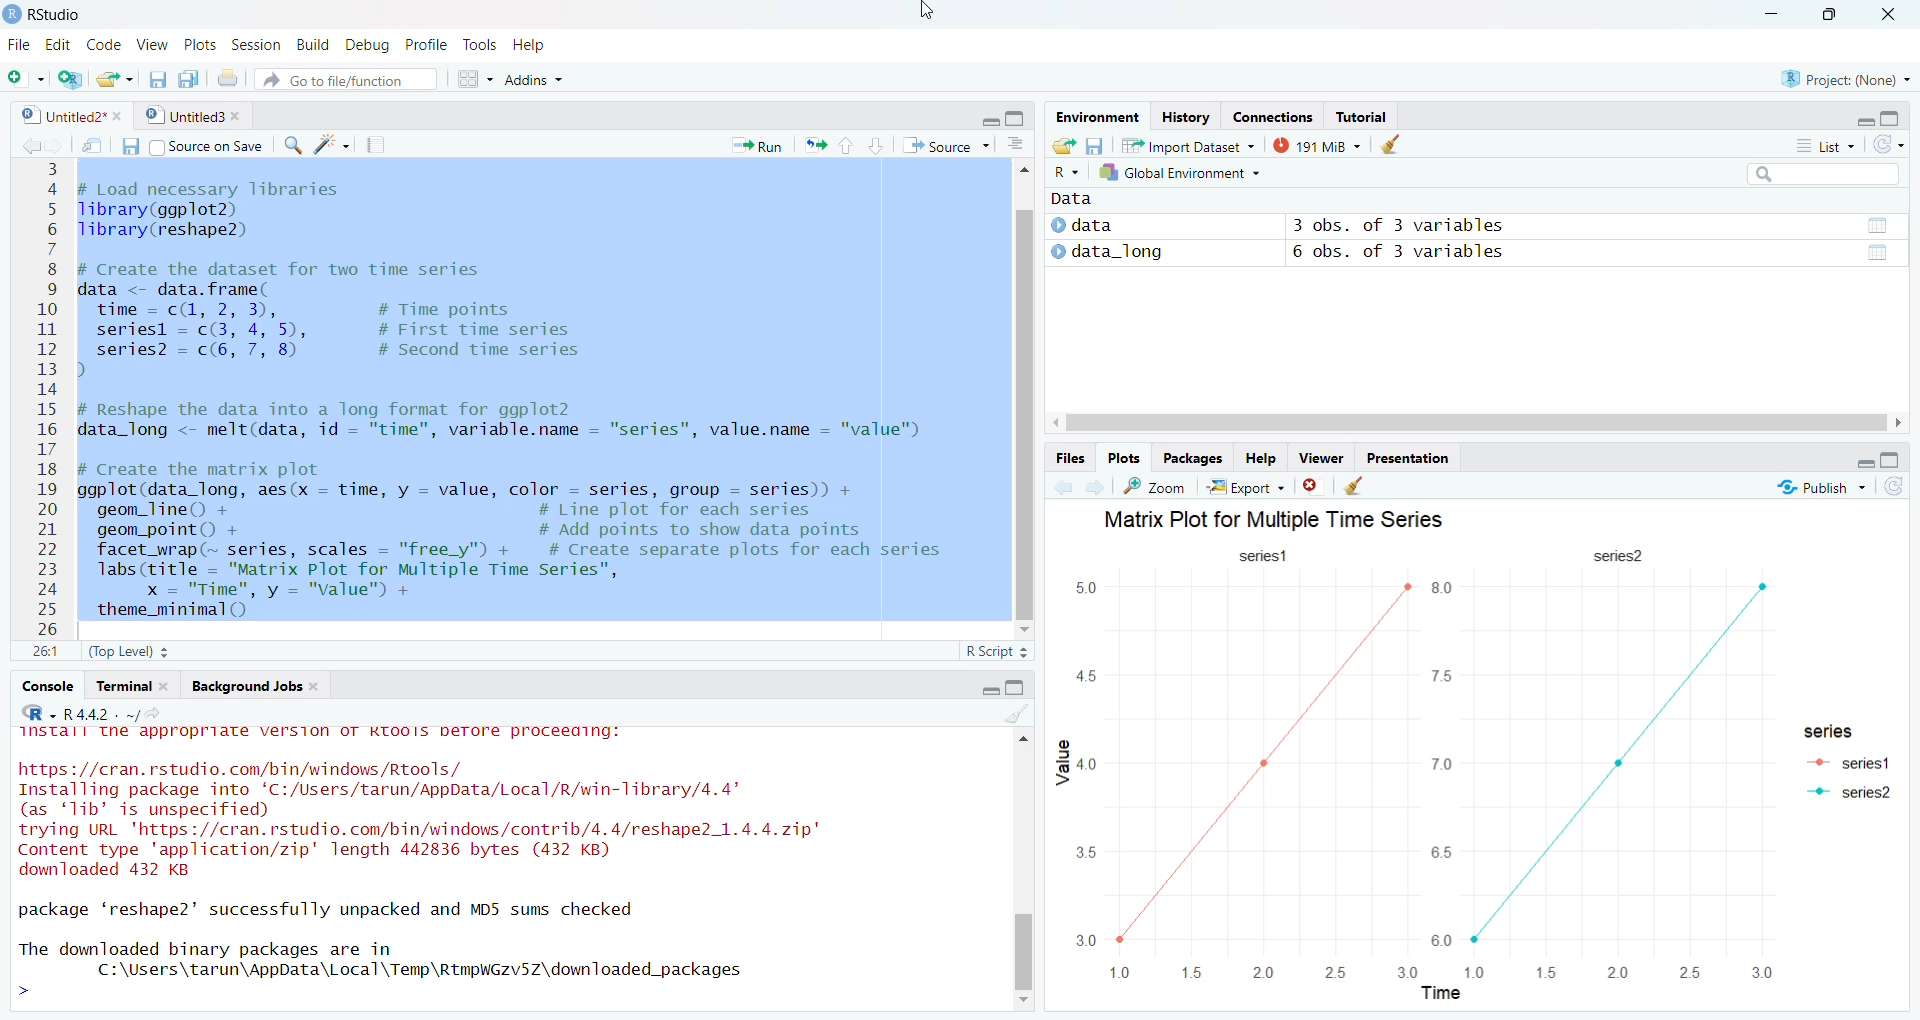  I want to click on Code, so click(104, 46).